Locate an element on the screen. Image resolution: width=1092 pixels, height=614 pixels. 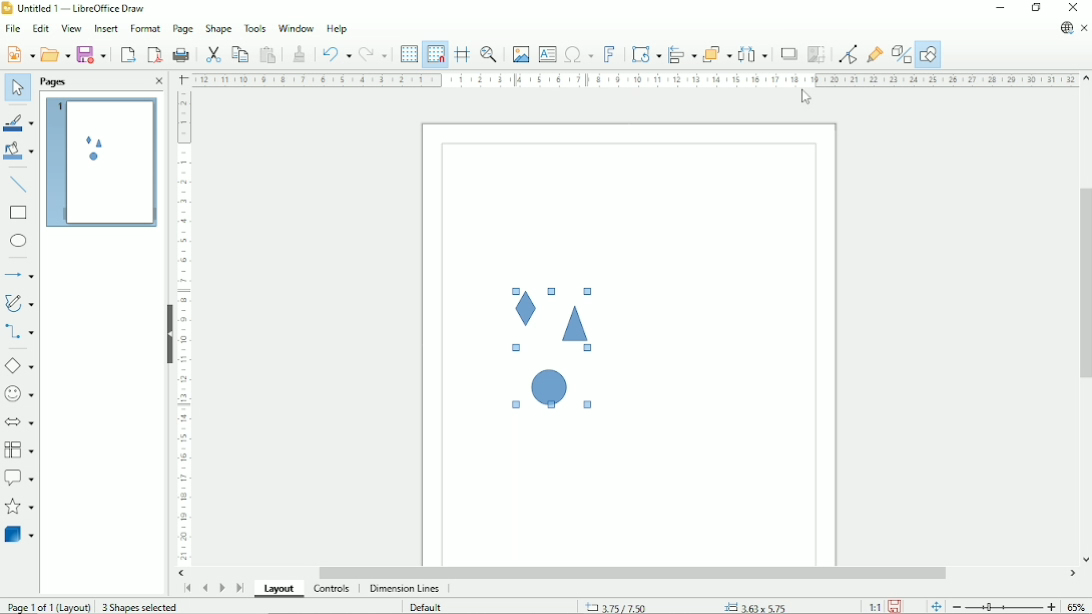
Crop image is located at coordinates (817, 55).